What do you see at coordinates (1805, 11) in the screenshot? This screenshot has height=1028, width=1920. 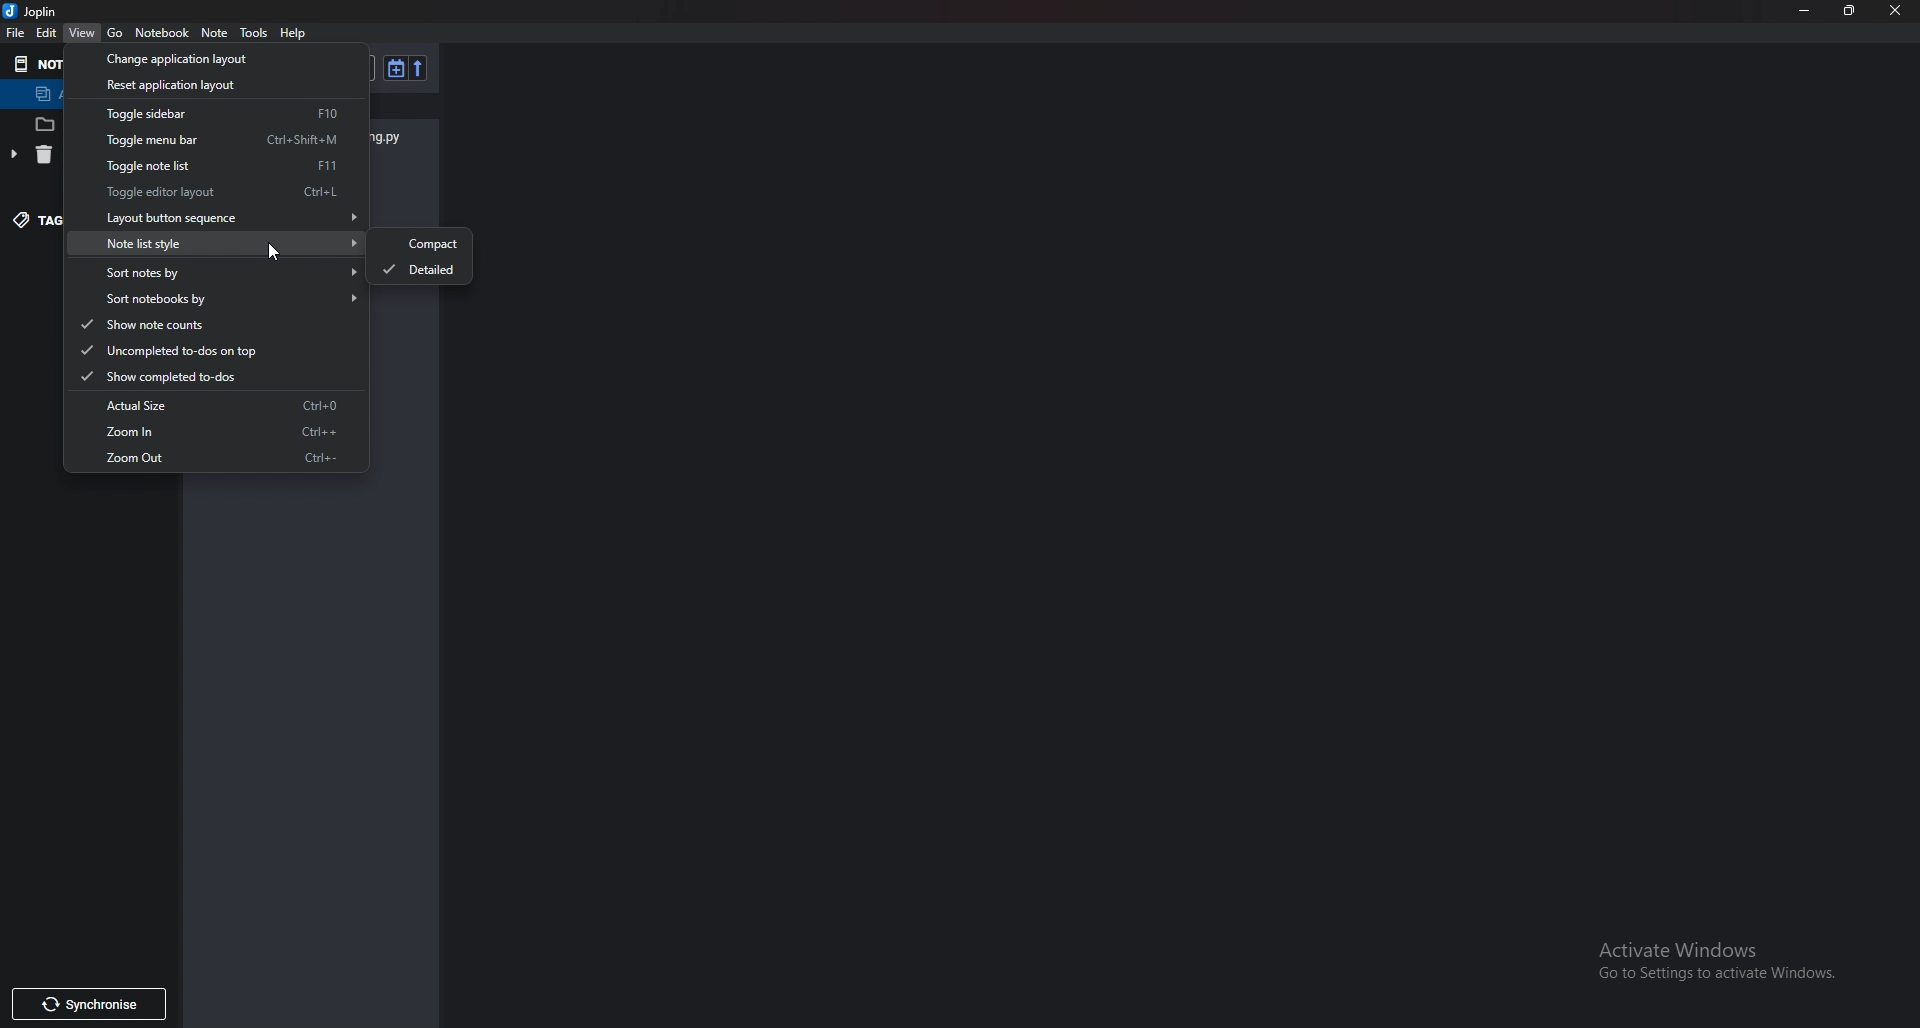 I see `Minimize` at bounding box center [1805, 11].